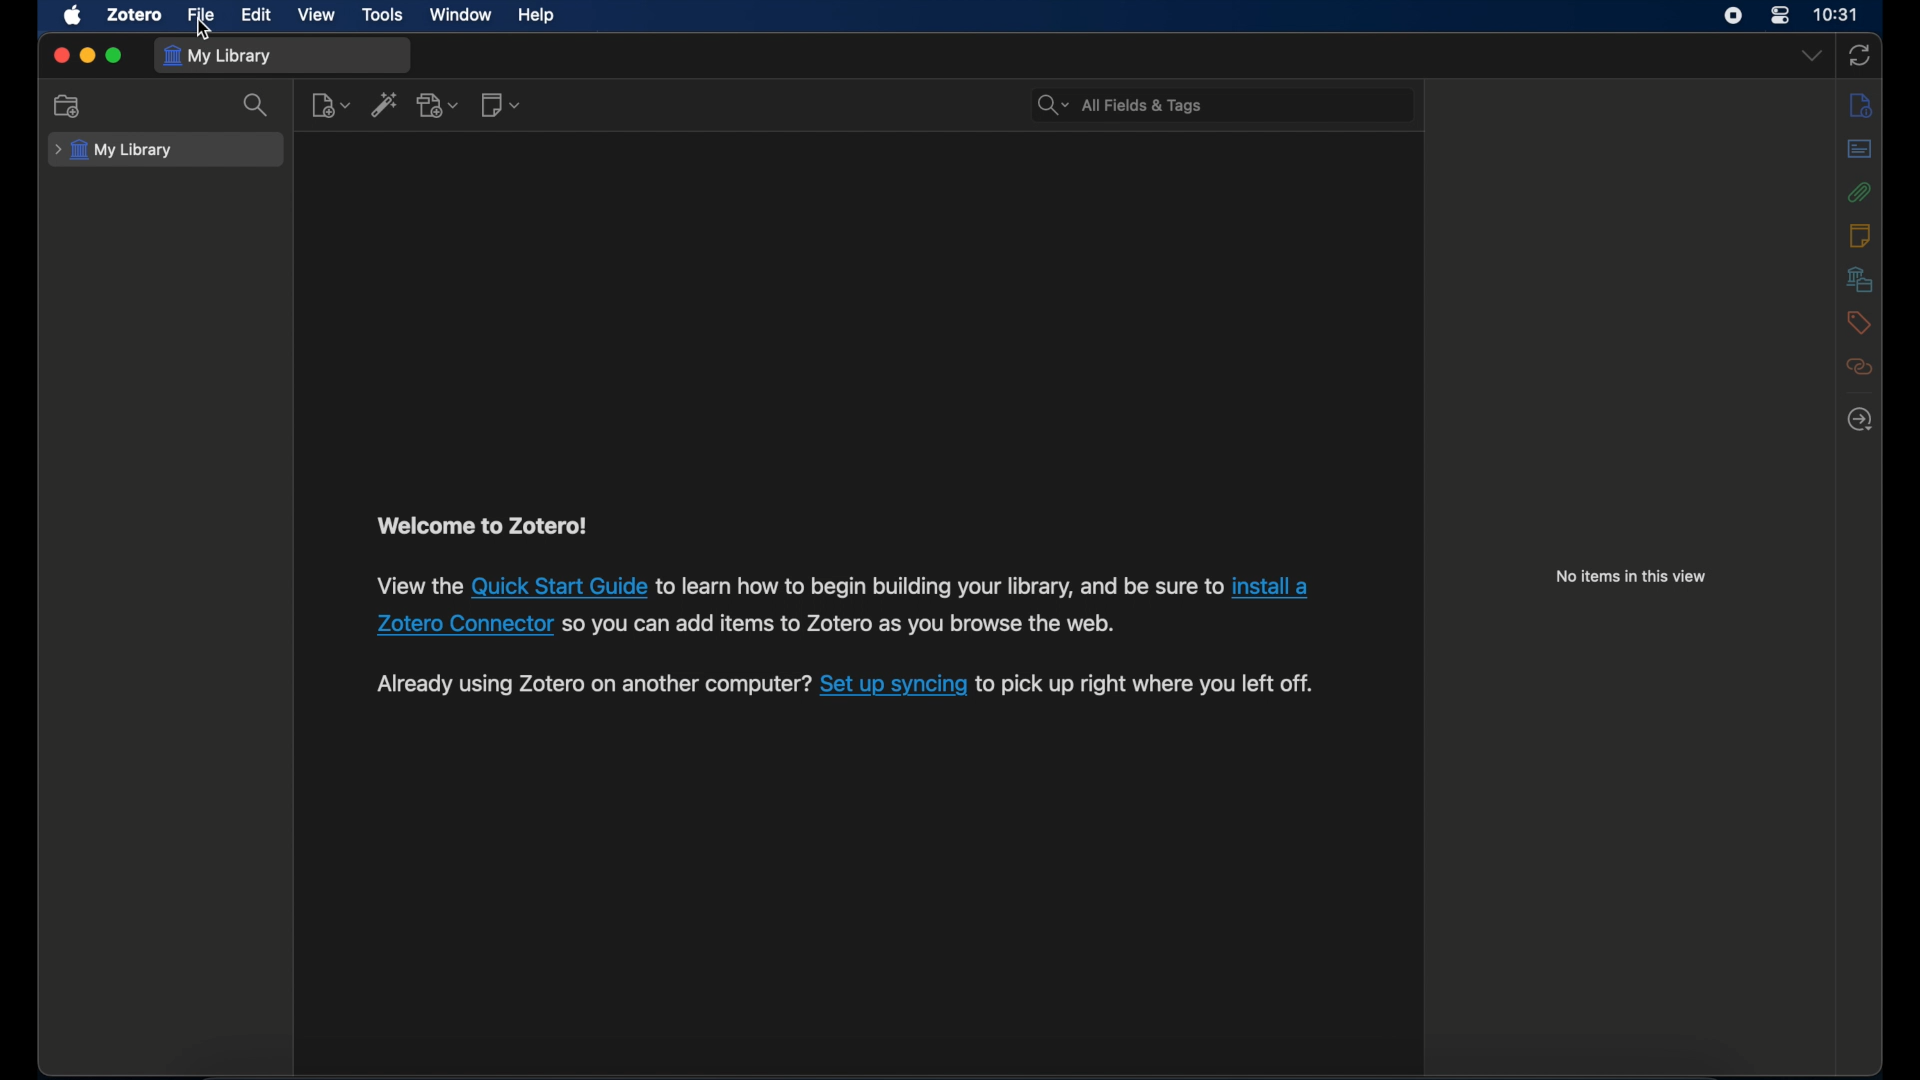  I want to click on all fields & tags, so click(1120, 104).